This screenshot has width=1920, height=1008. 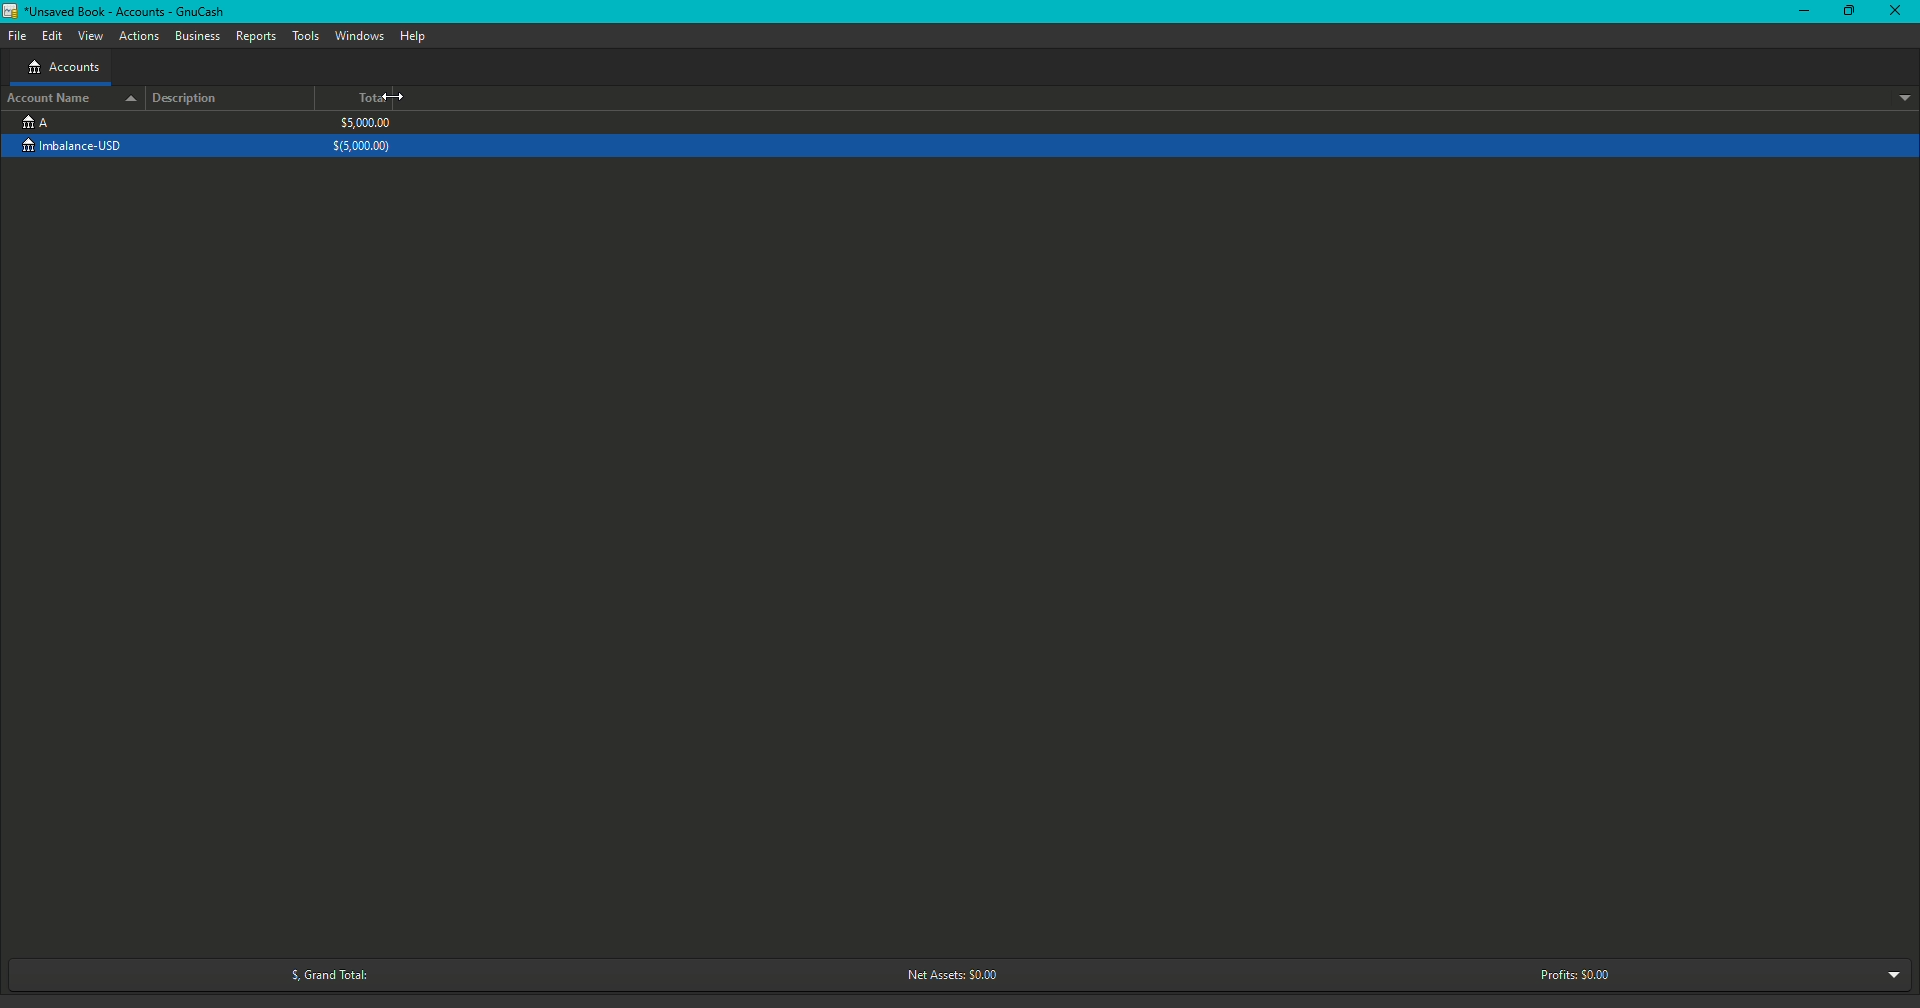 I want to click on Total, so click(x=373, y=99).